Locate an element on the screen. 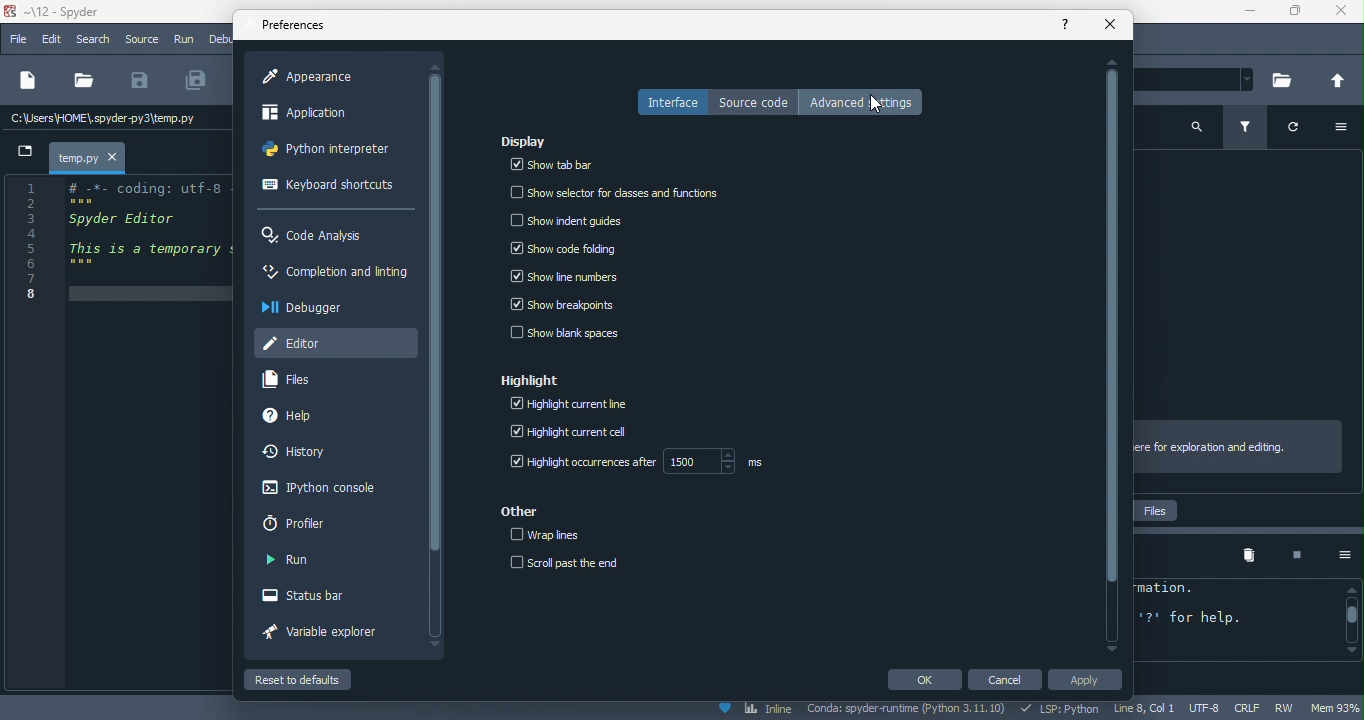 The image size is (1364, 720). option is located at coordinates (1347, 129).